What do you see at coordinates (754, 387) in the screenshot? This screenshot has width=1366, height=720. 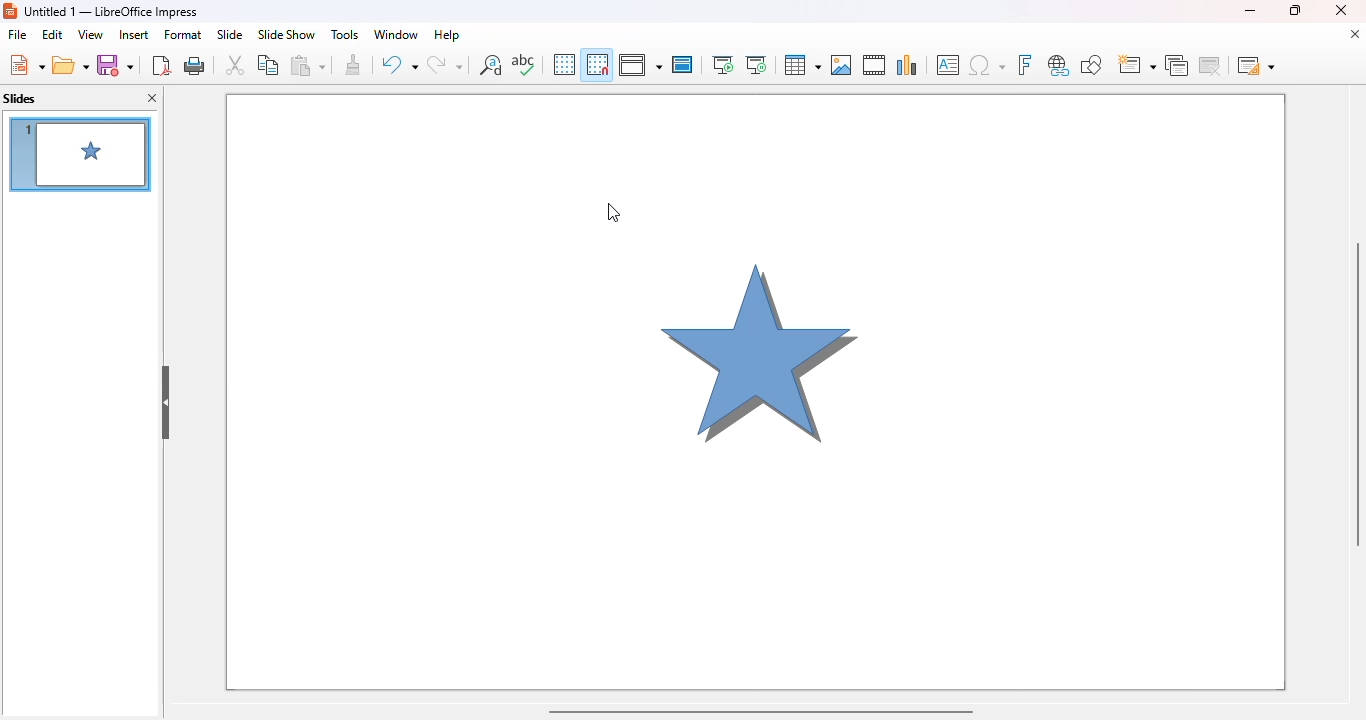 I see `landscape orientation` at bounding box center [754, 387].